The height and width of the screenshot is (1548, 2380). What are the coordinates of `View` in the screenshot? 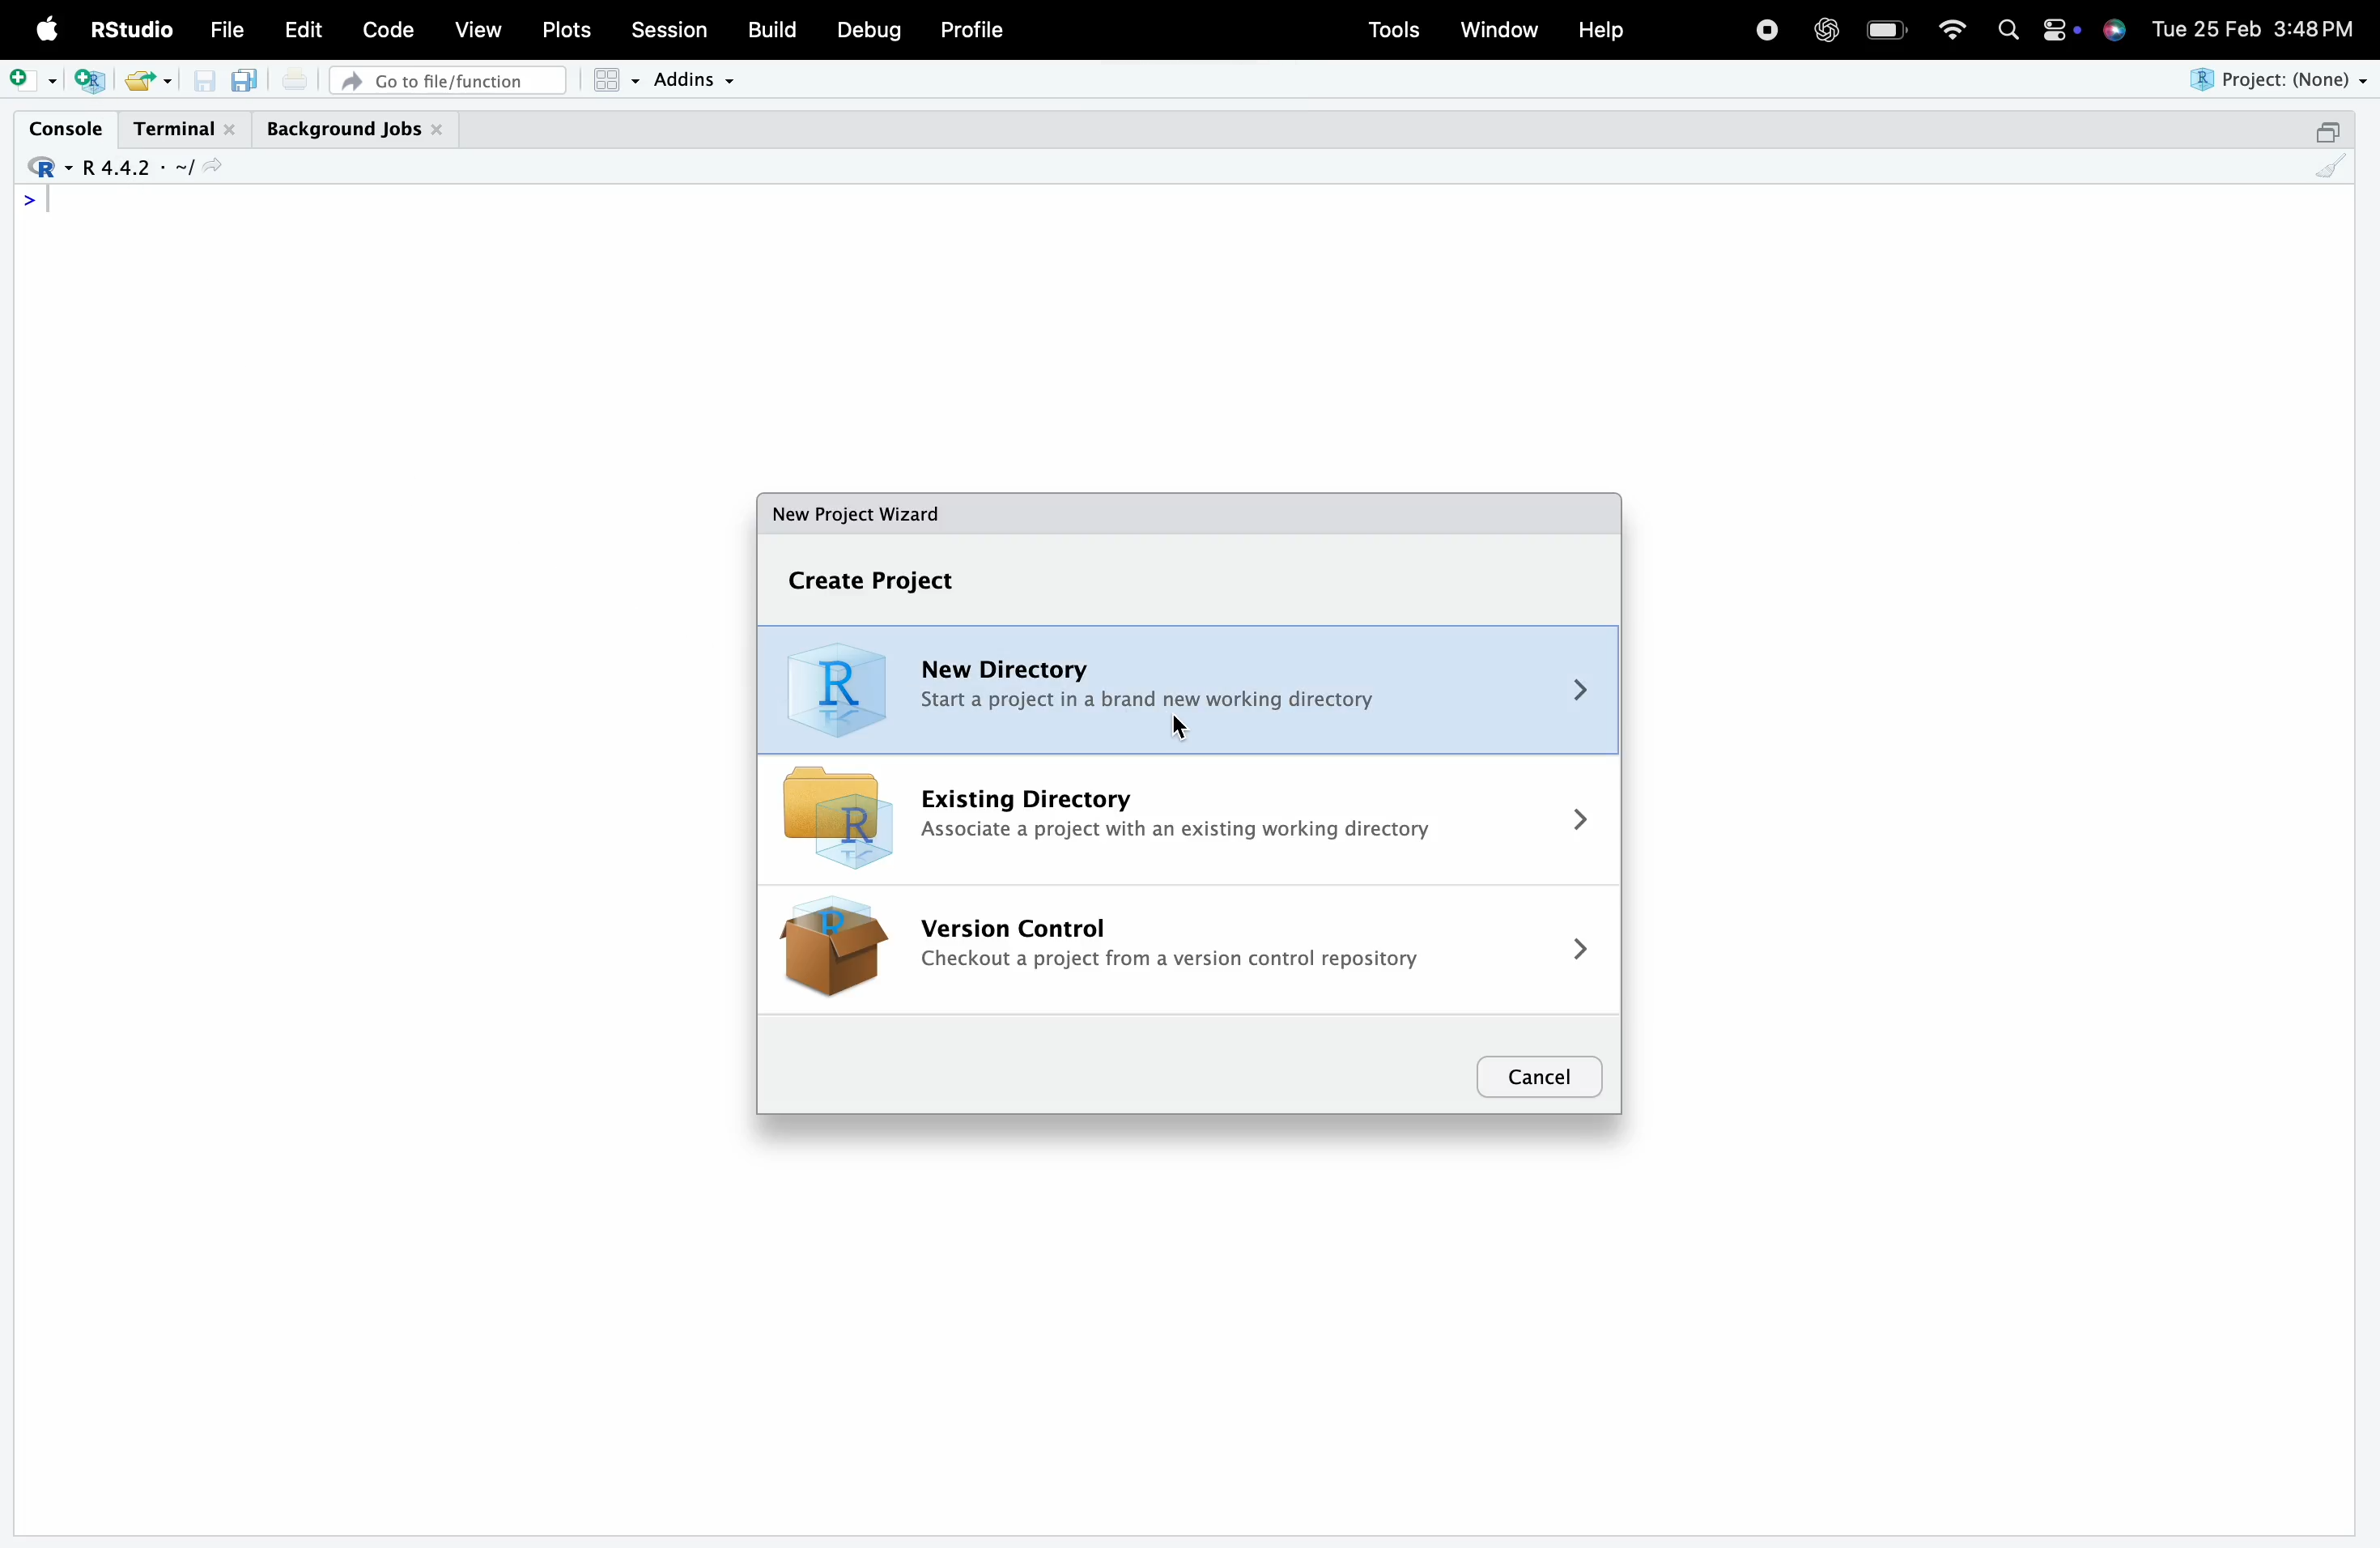 It's located at (478, 27).